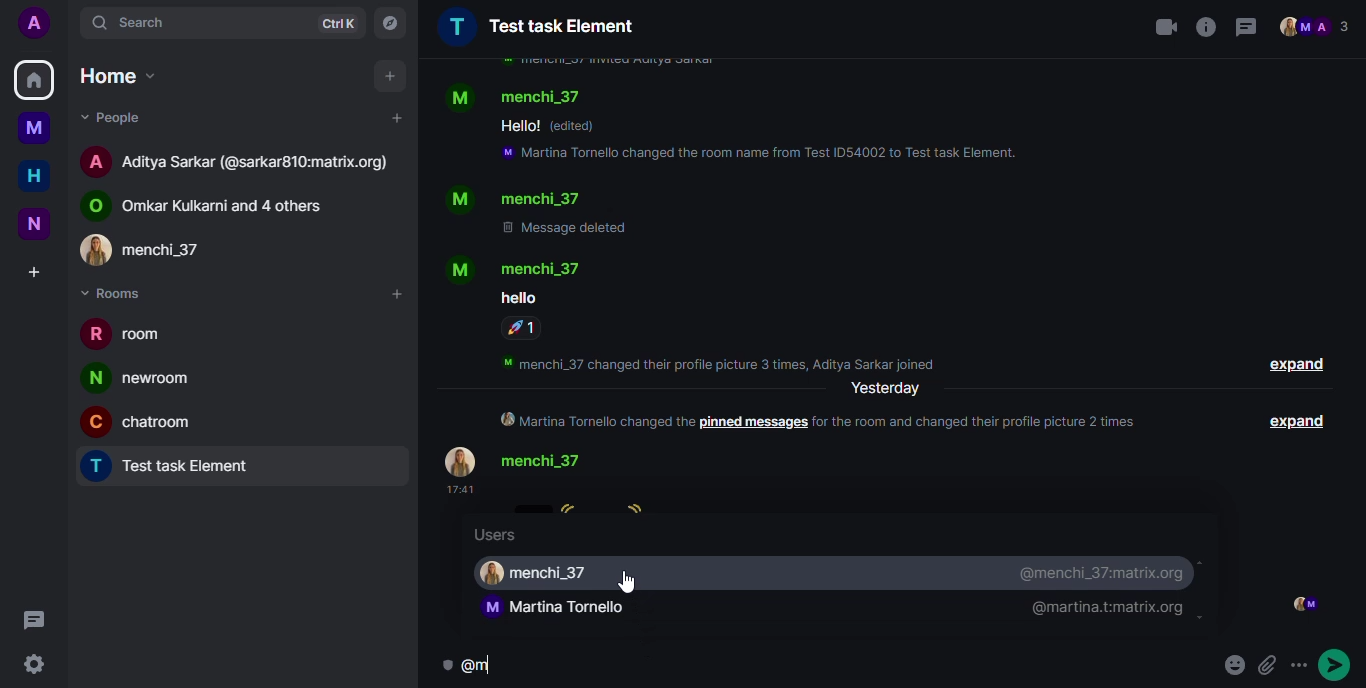 Image resolution: width=1366 pixels, height=688 pixels. I want to click on info, so click(606, 62).